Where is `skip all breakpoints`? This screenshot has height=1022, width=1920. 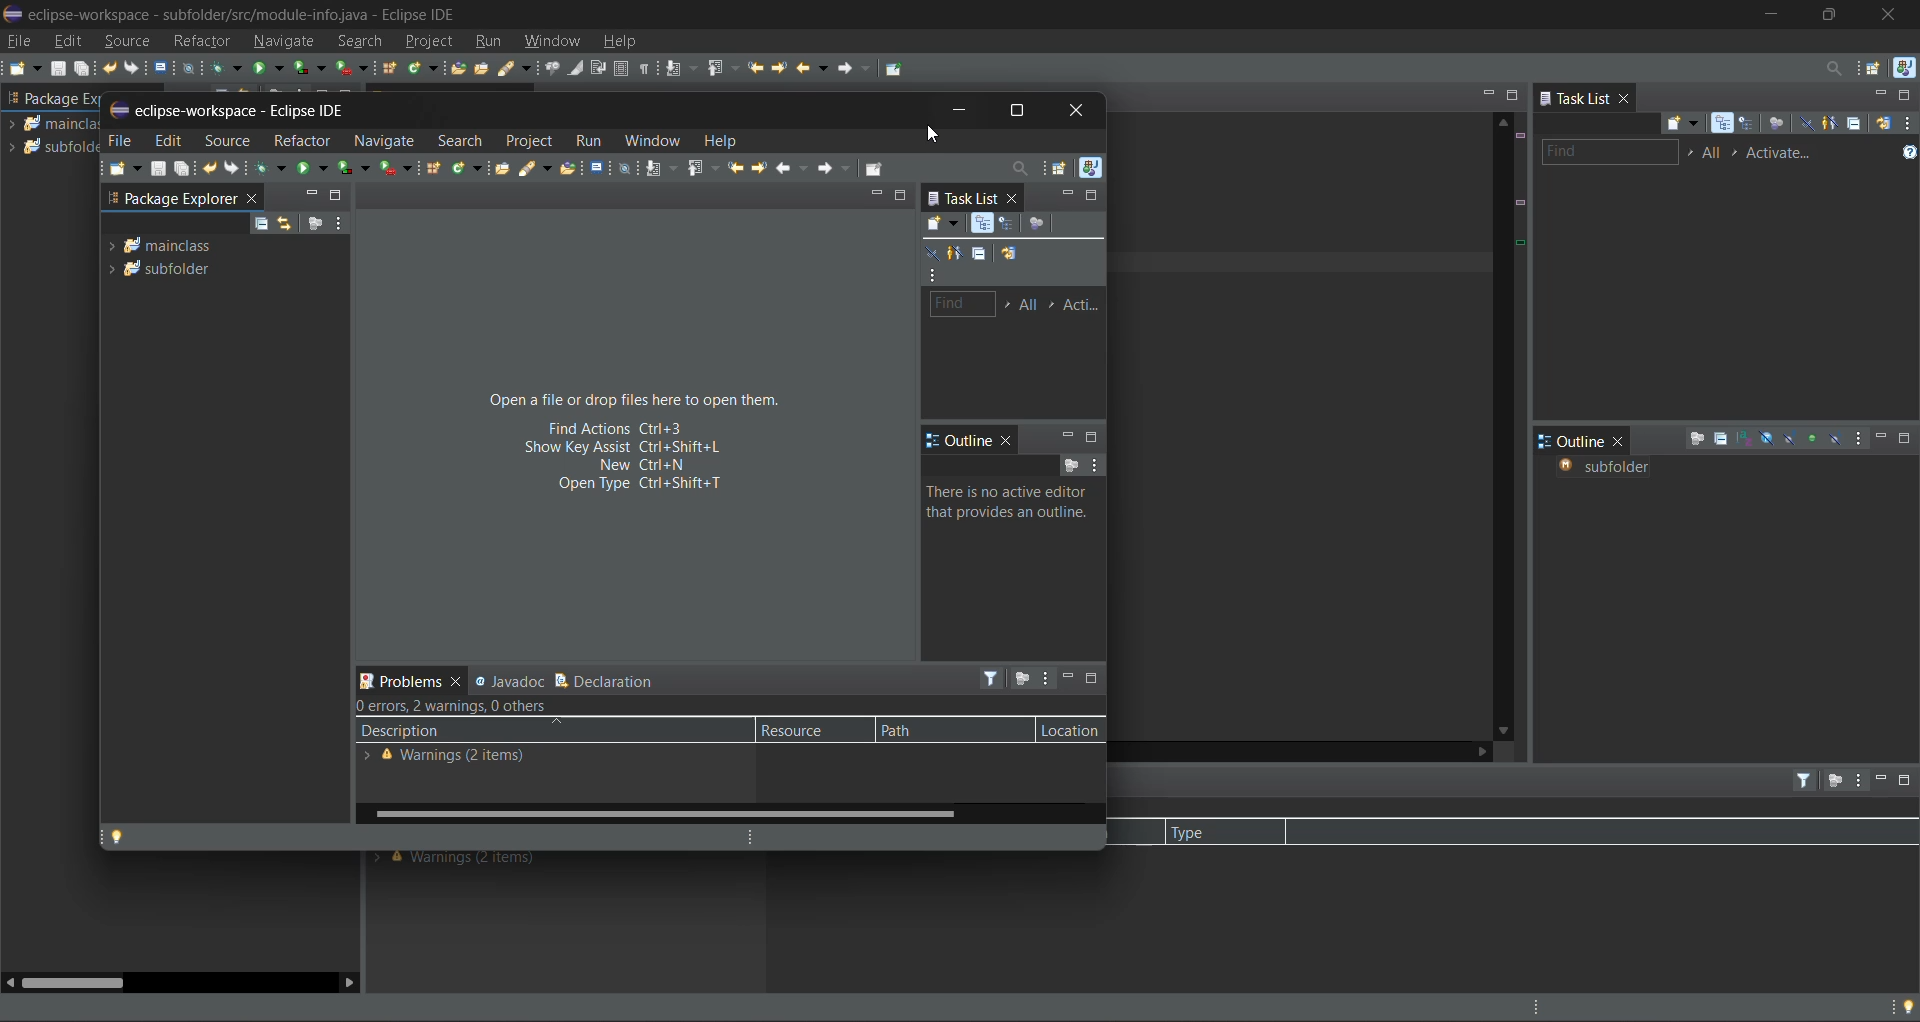 skip all breakpoints is located at coordinates (626, 169).